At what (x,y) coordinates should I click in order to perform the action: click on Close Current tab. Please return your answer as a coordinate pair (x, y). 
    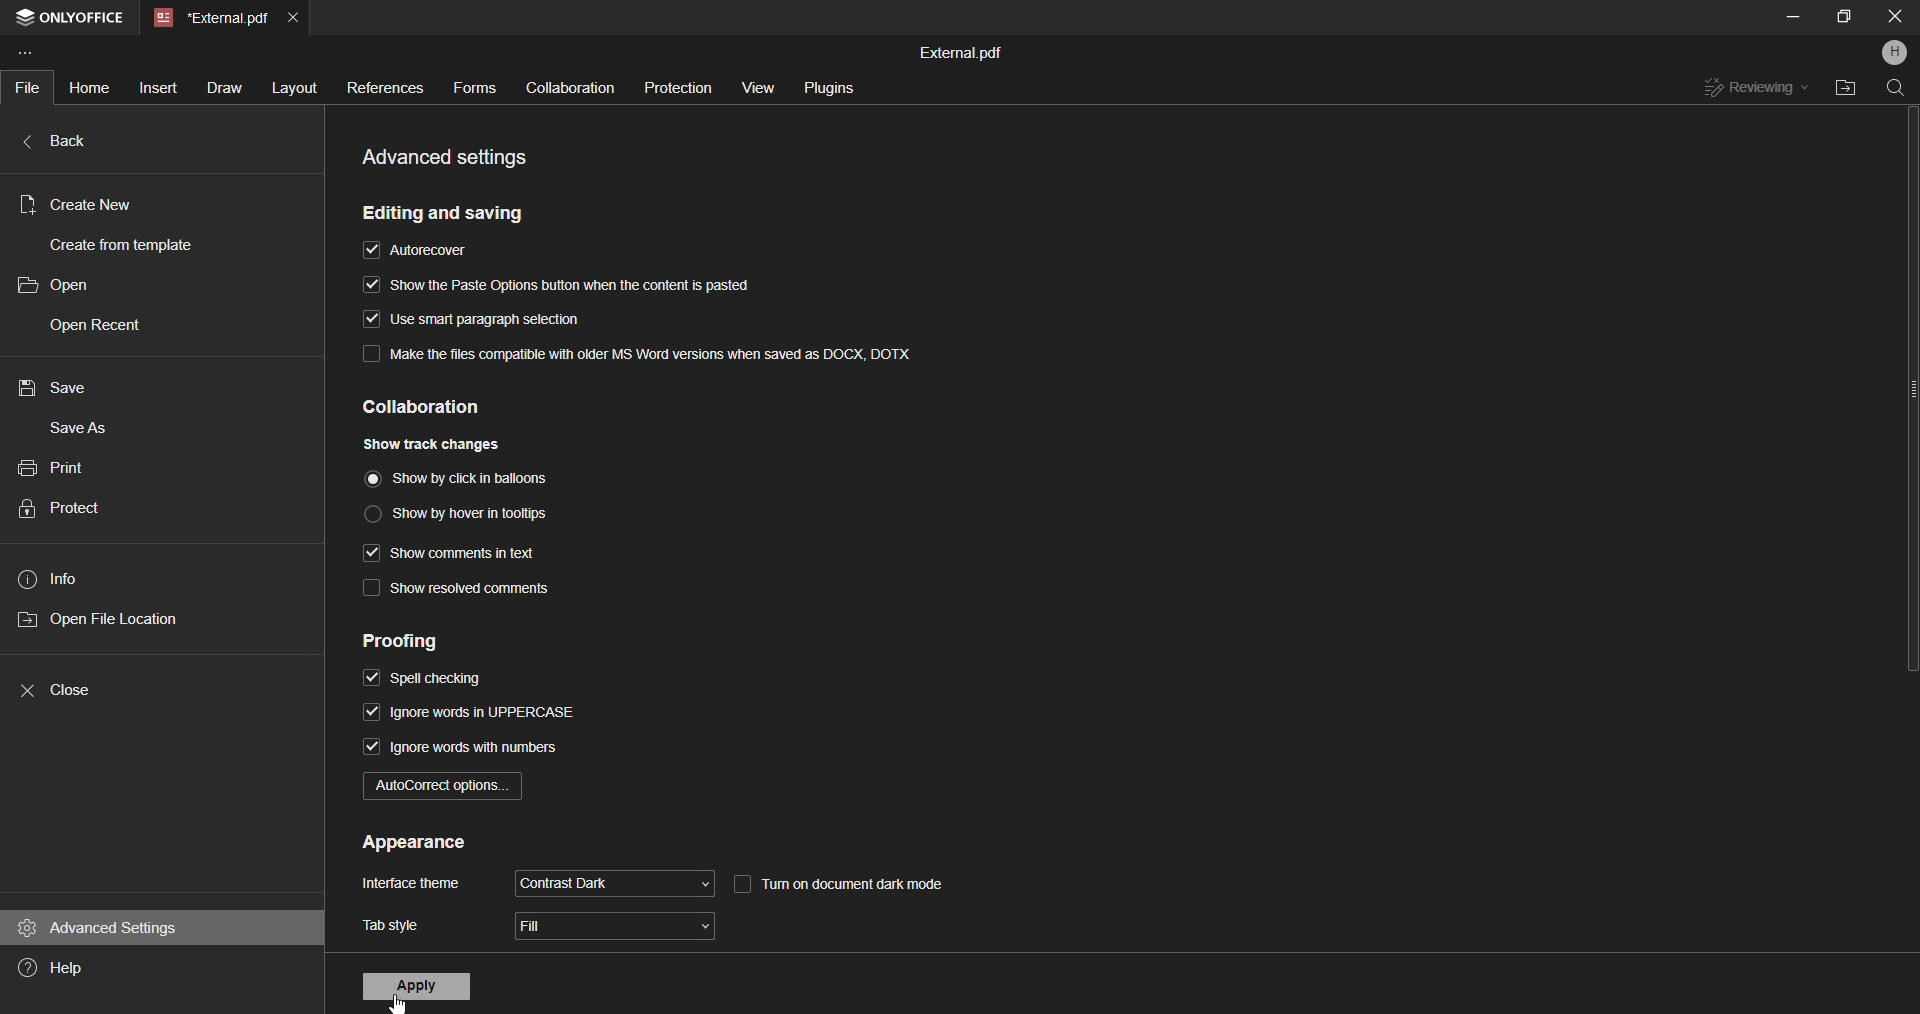
    Looking at the image, I should click on (294, 15).